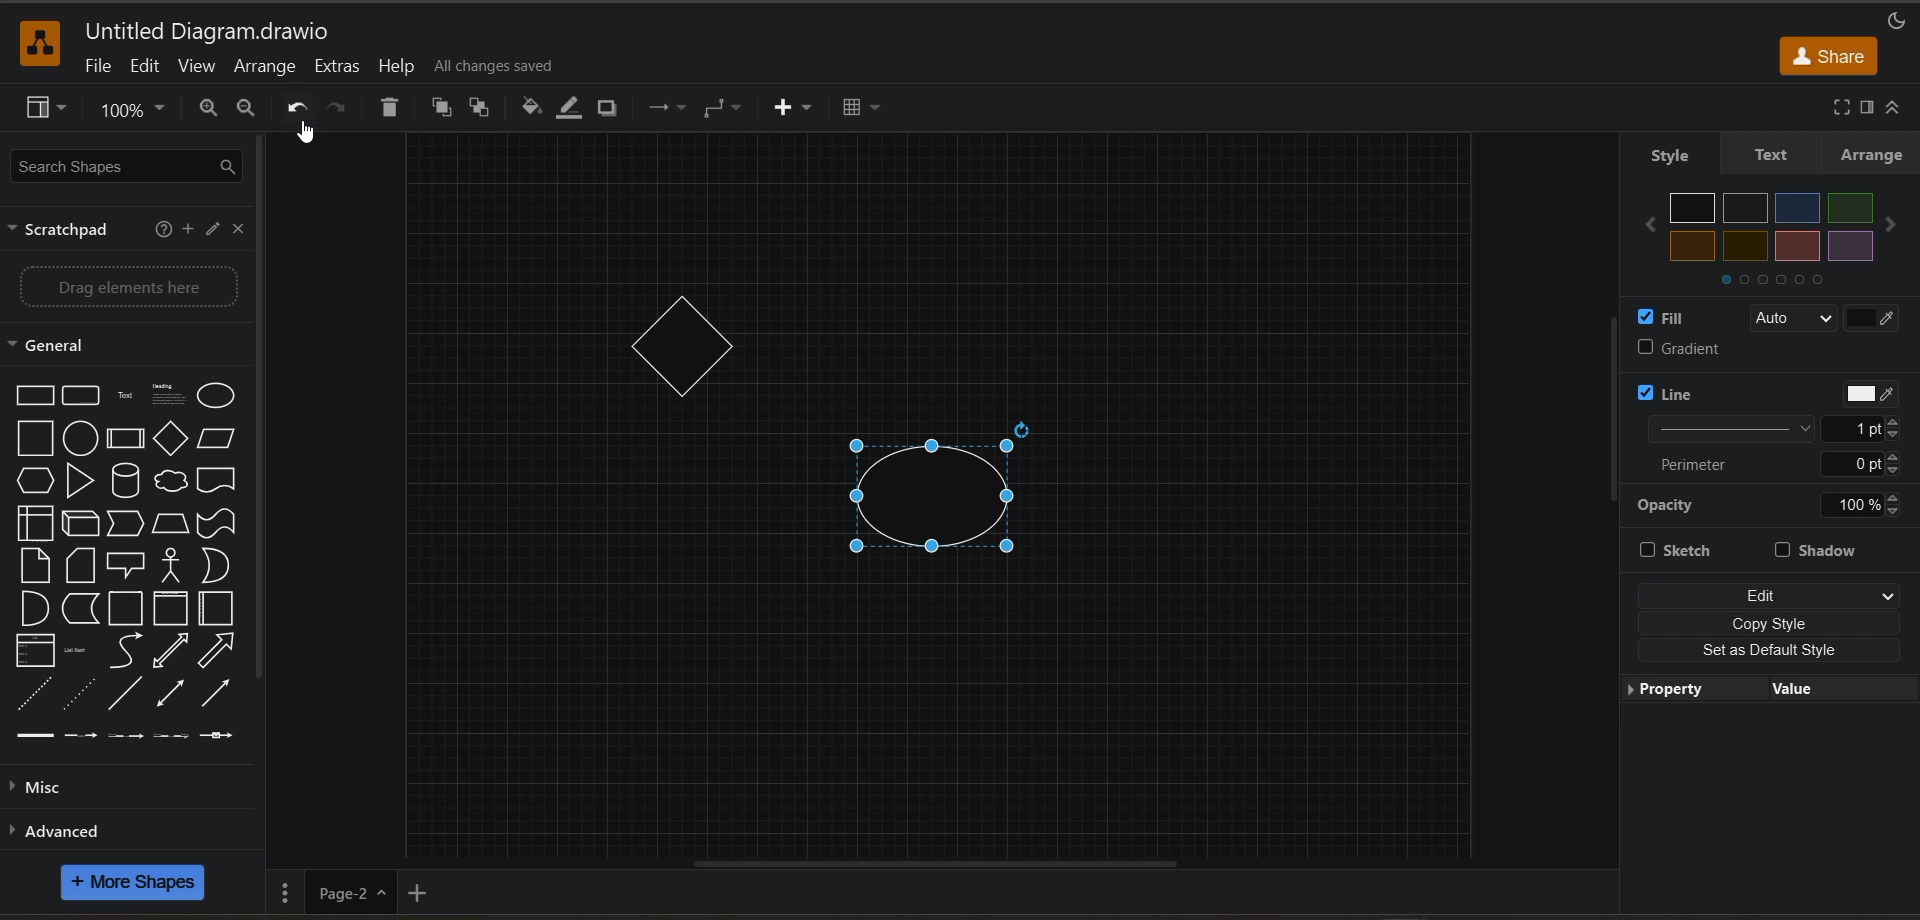 This screenshot has width=1920, height=920. What do you see at coordinates (671, 109) in the screenshot?
I see `connection` at bounding box center [671, 109].